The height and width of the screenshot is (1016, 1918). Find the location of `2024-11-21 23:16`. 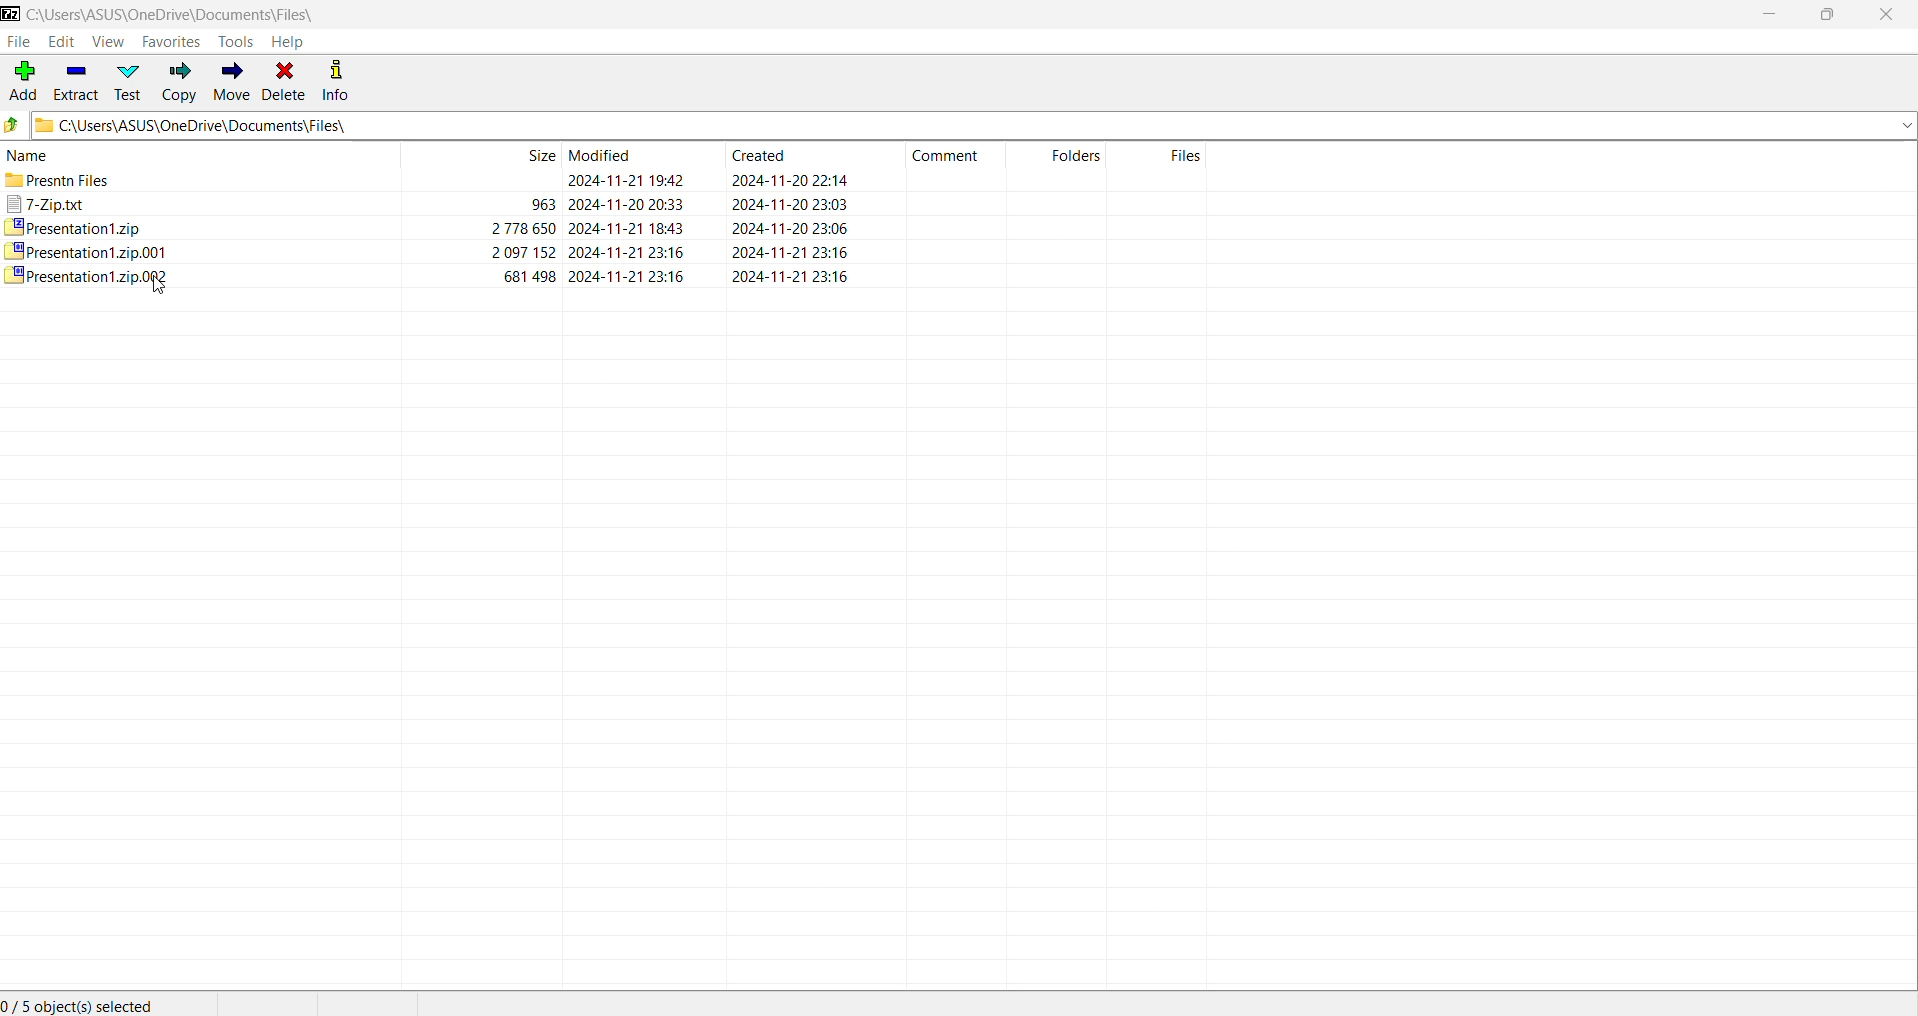

2024-11-21 23:16 is located at coordinates (795, 250).